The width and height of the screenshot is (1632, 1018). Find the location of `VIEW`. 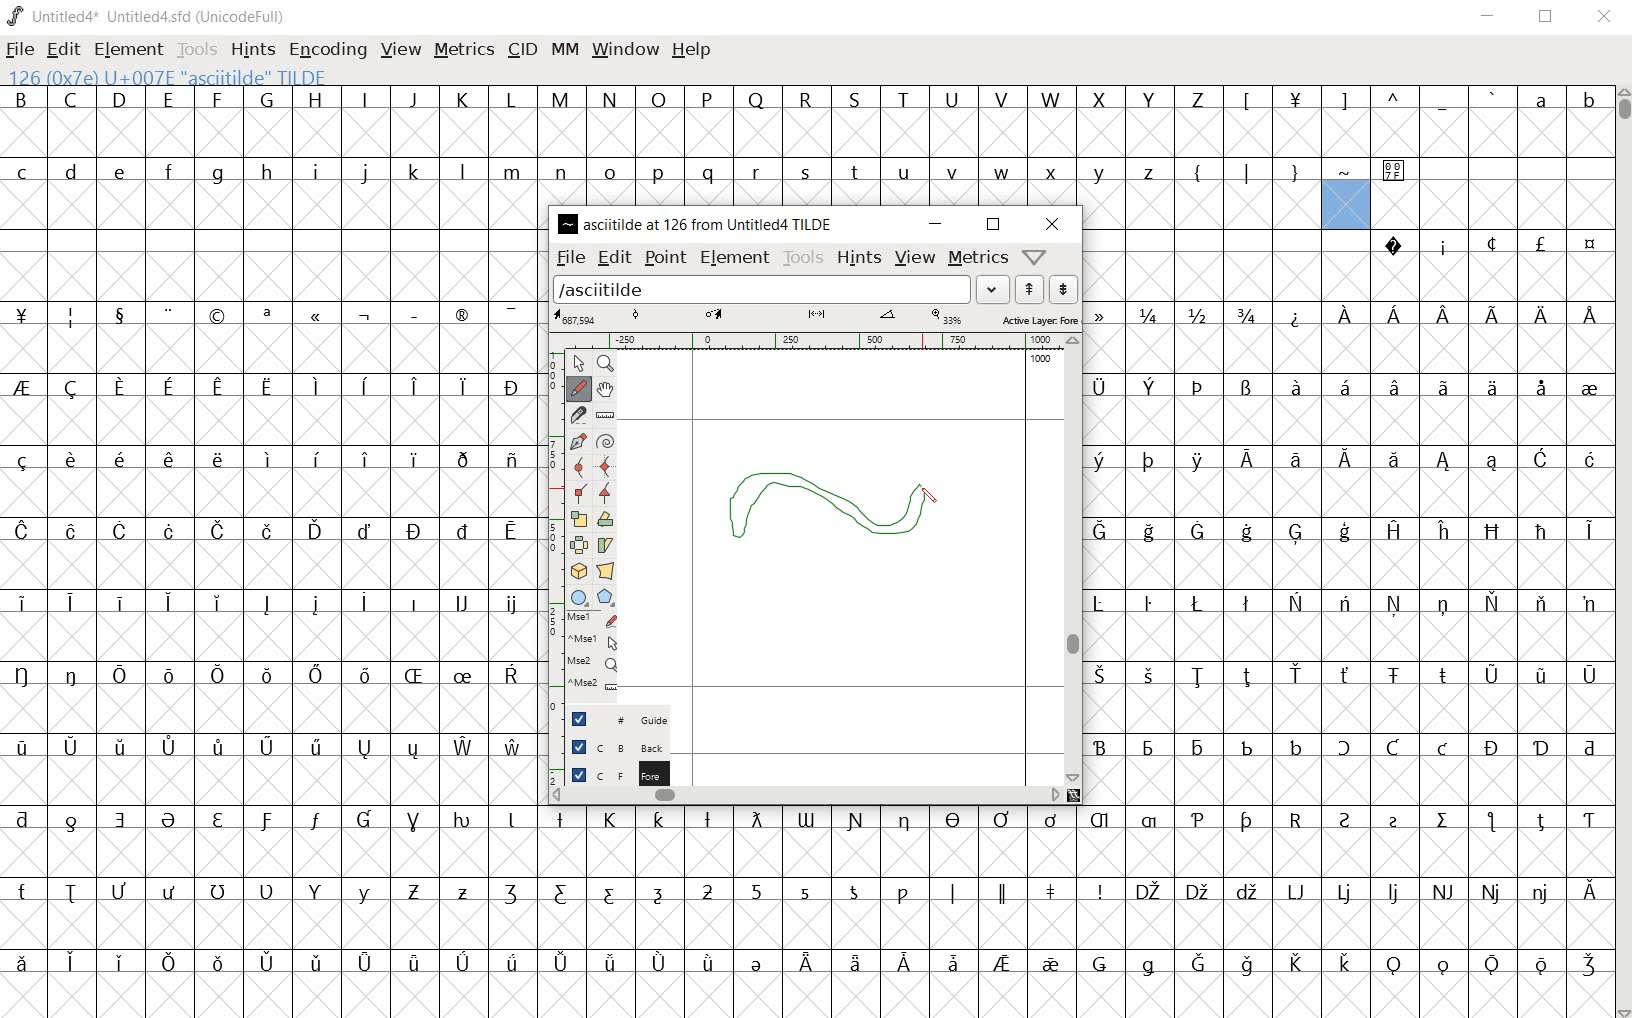

VIEW is located at coordinates (398, 49).